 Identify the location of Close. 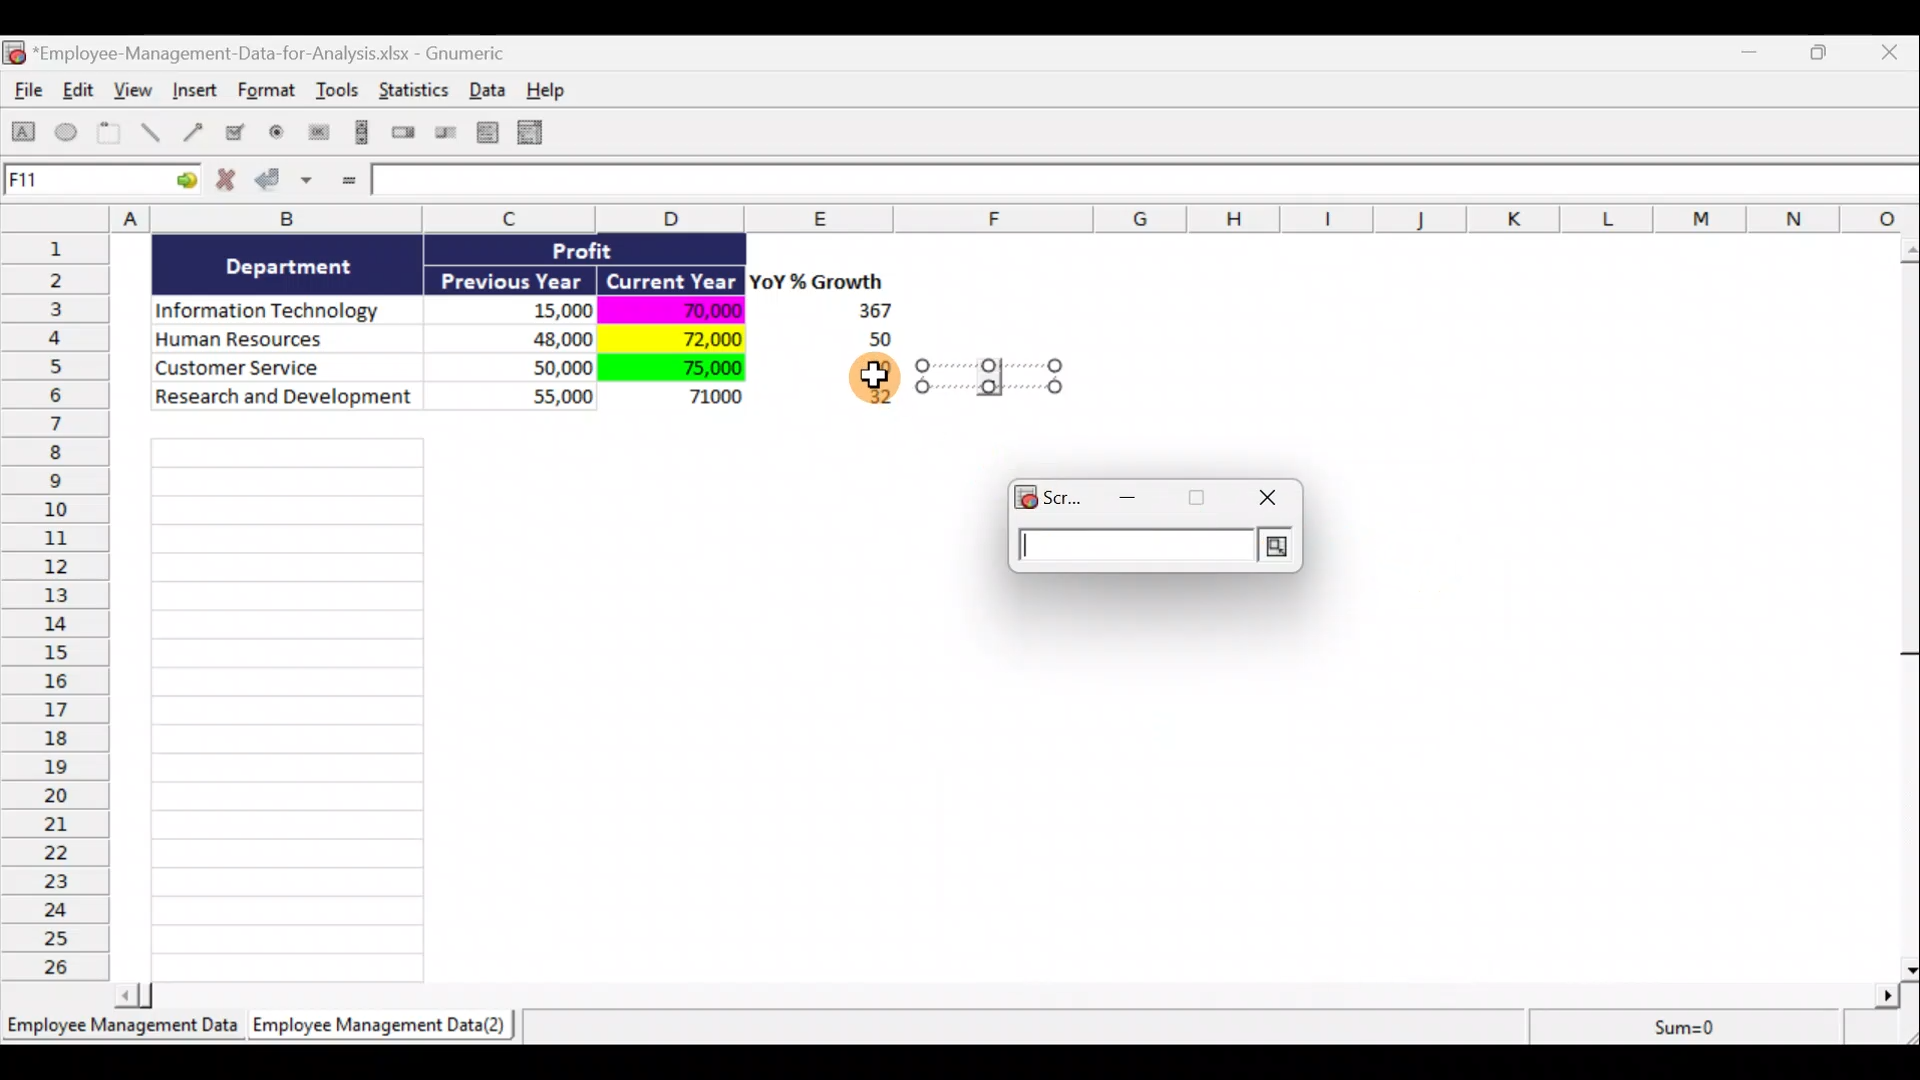
(1894, 54).